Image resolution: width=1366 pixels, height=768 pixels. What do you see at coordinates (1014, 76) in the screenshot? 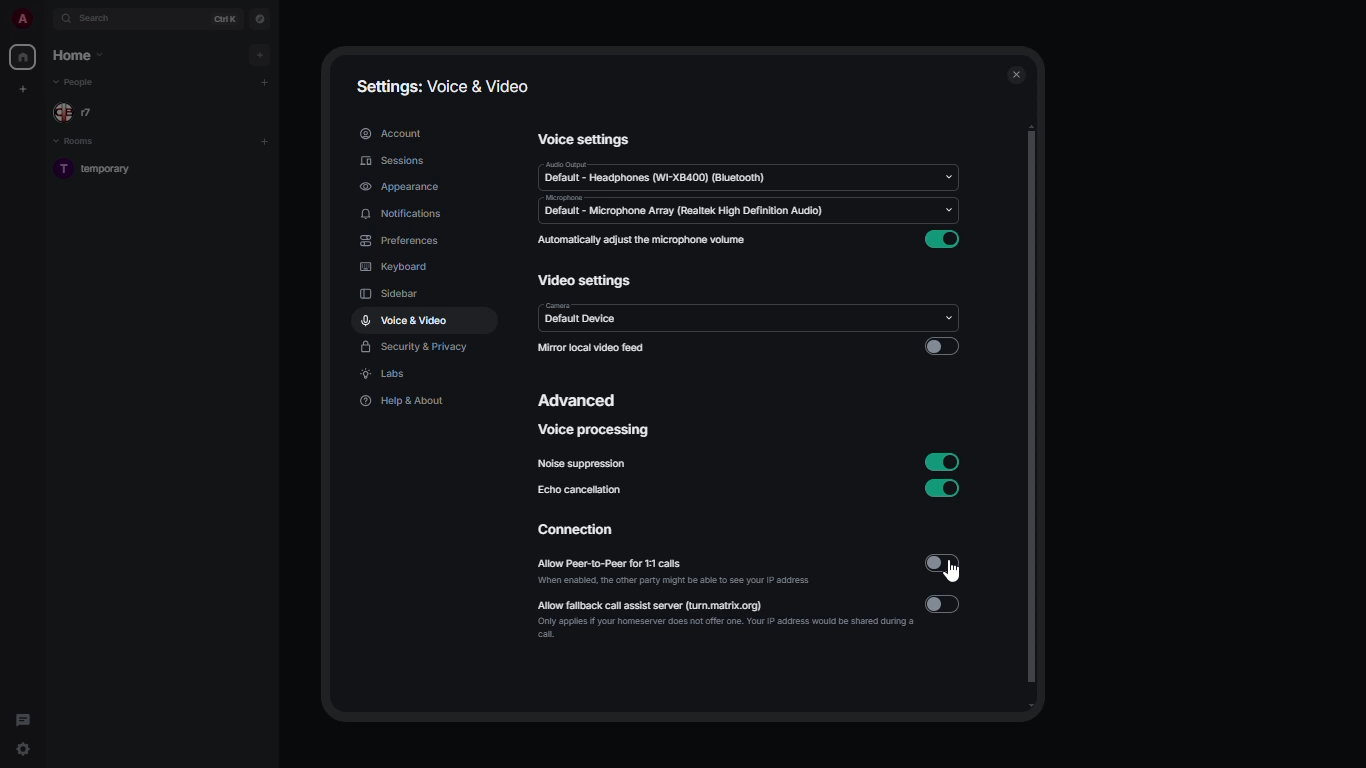
I see `close` at bounding box center [1014, 76].